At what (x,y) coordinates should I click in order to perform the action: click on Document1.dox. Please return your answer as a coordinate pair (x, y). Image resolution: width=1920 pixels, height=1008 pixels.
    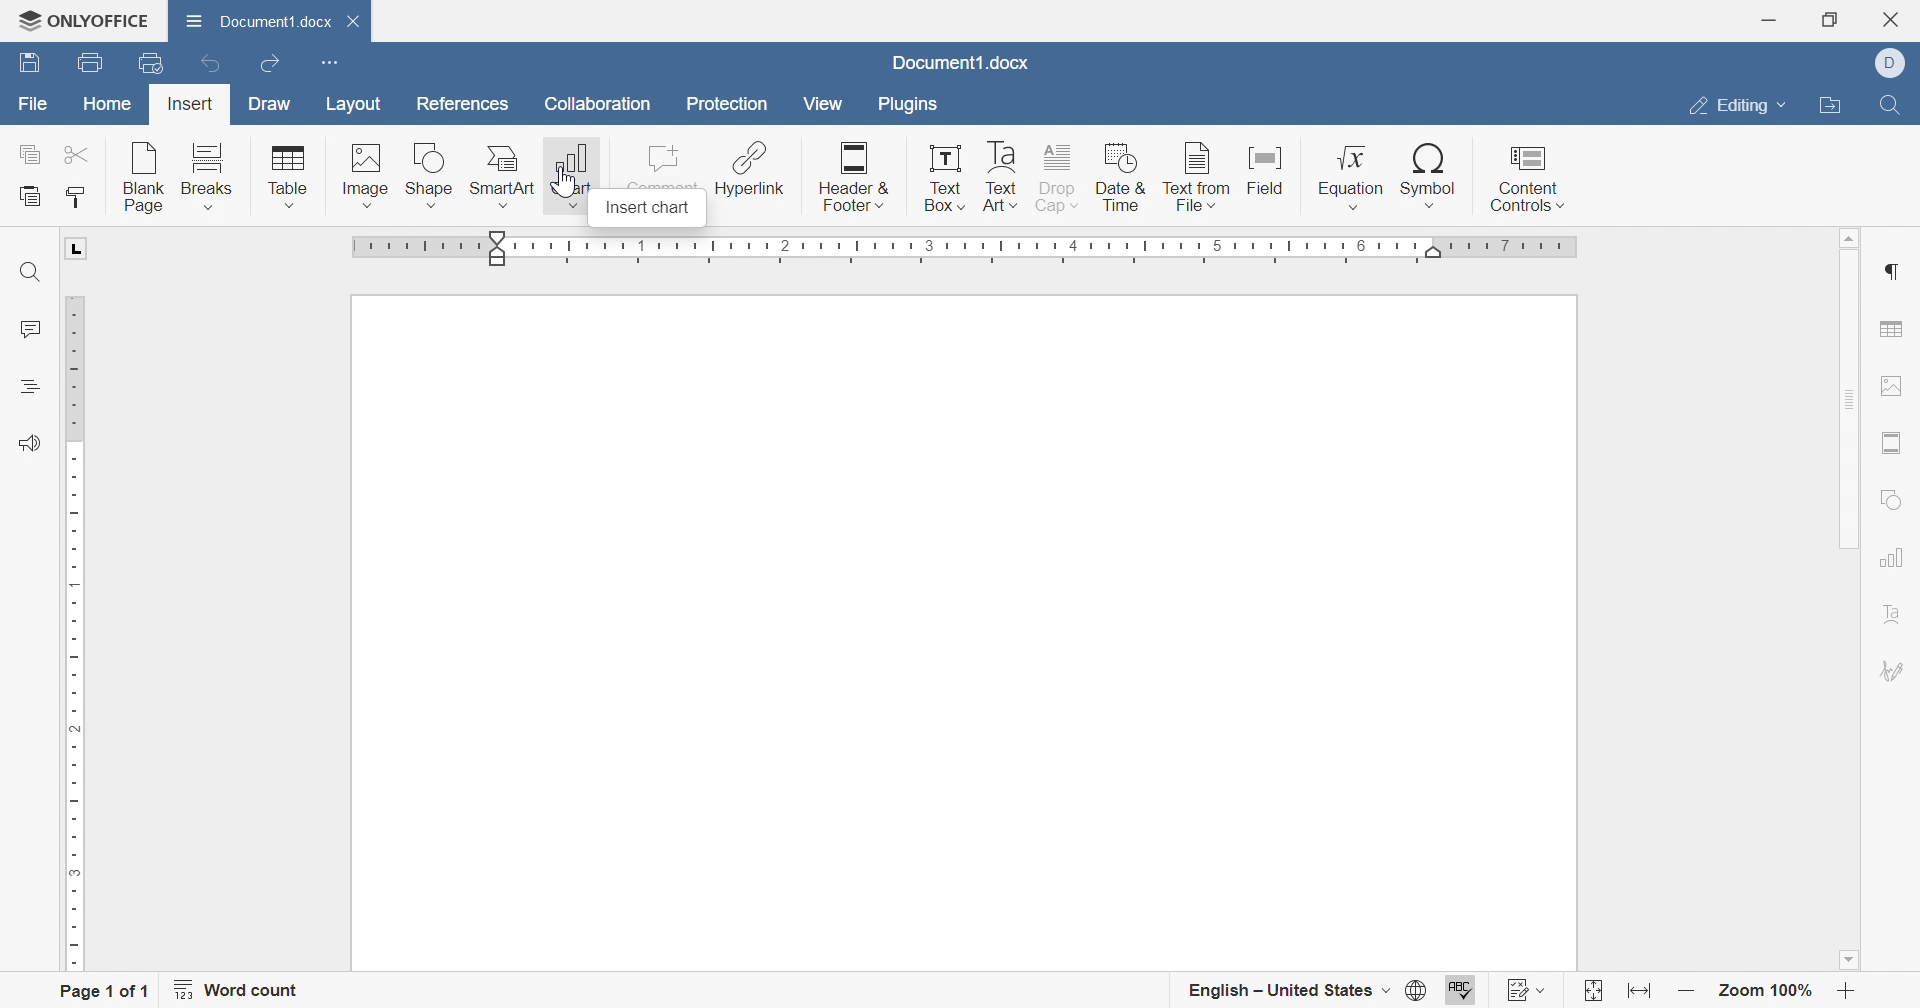
    Looking at the image, I should click on (962, 65).